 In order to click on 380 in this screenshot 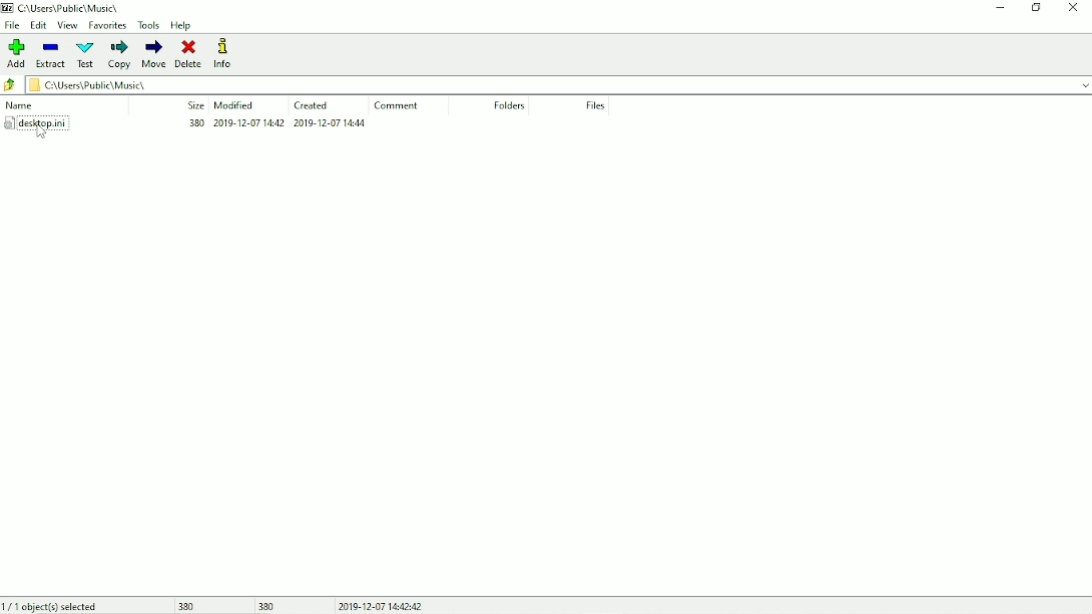, I will do `click(189, 122)`.